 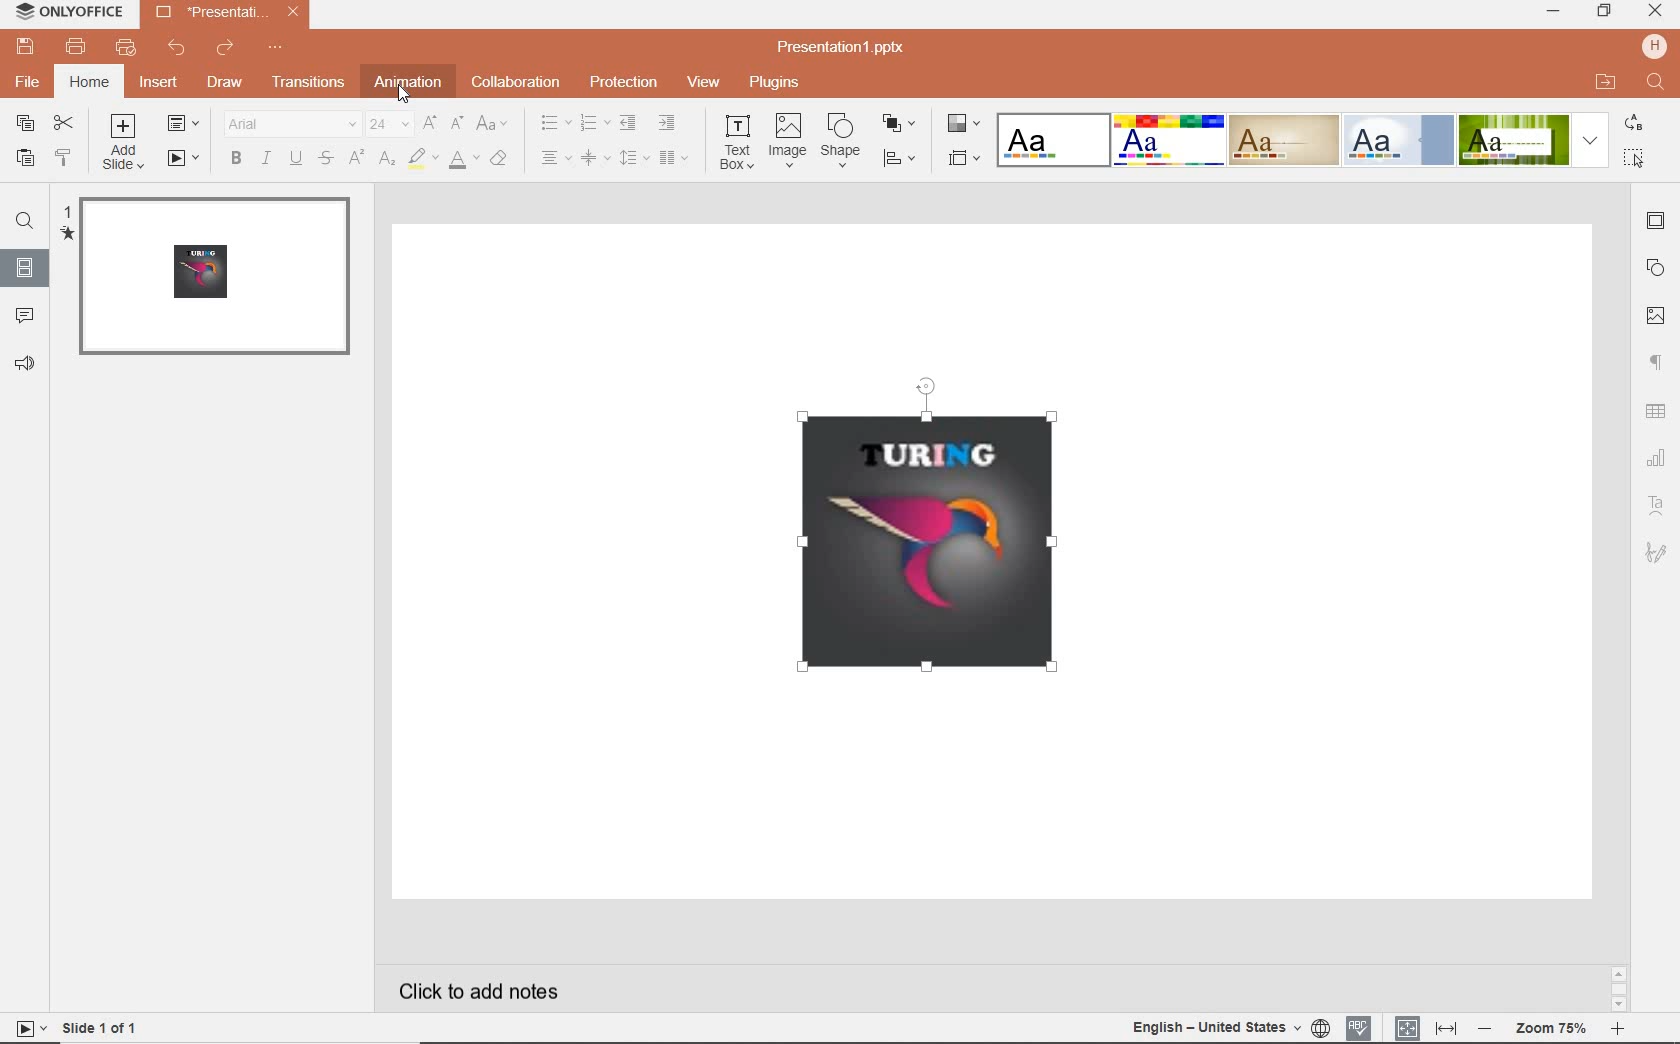 I want to click on expand, so click(x=1592, y=142).